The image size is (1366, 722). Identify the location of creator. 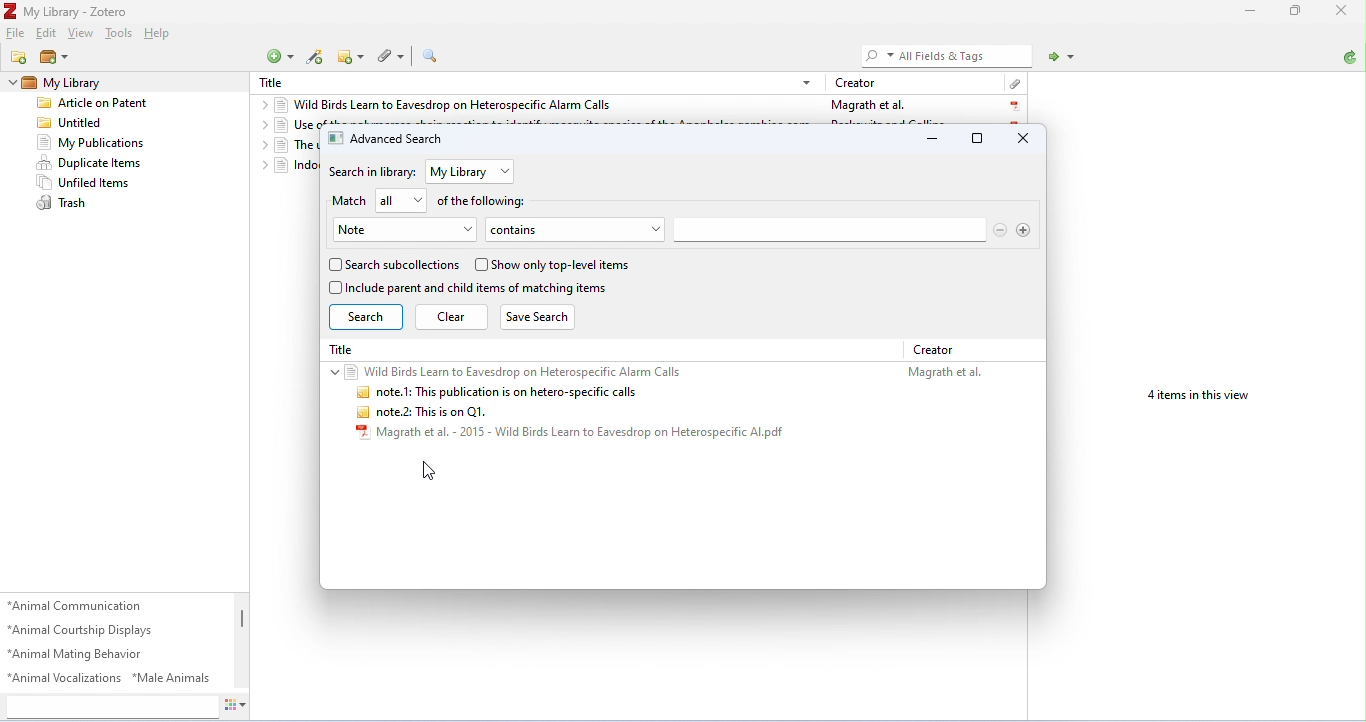
(859, 83).